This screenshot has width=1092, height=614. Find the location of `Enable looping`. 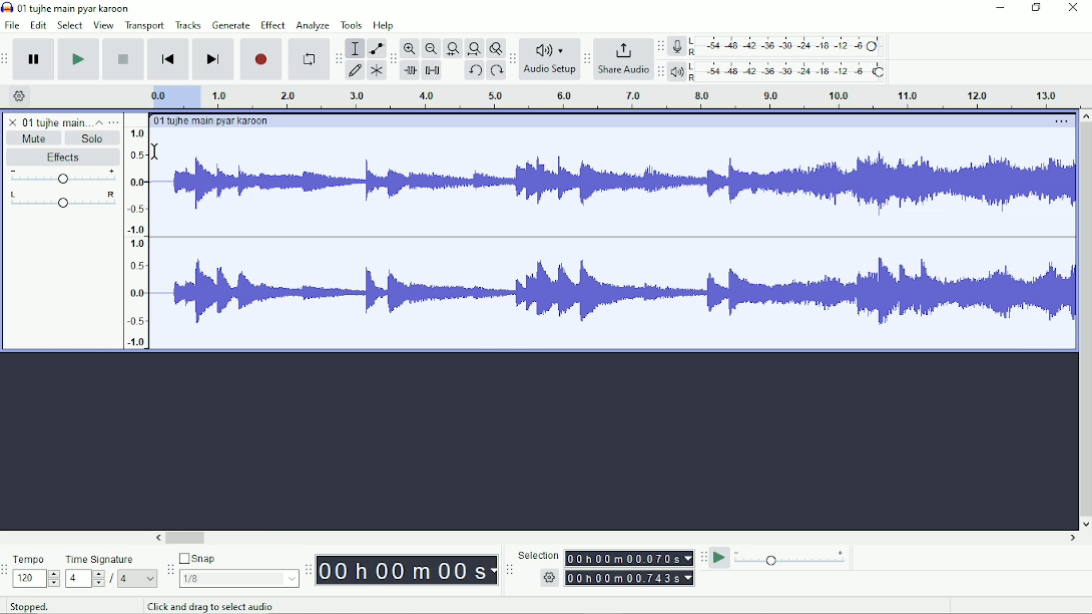

Enable looping is located at coordinates (307, 60).